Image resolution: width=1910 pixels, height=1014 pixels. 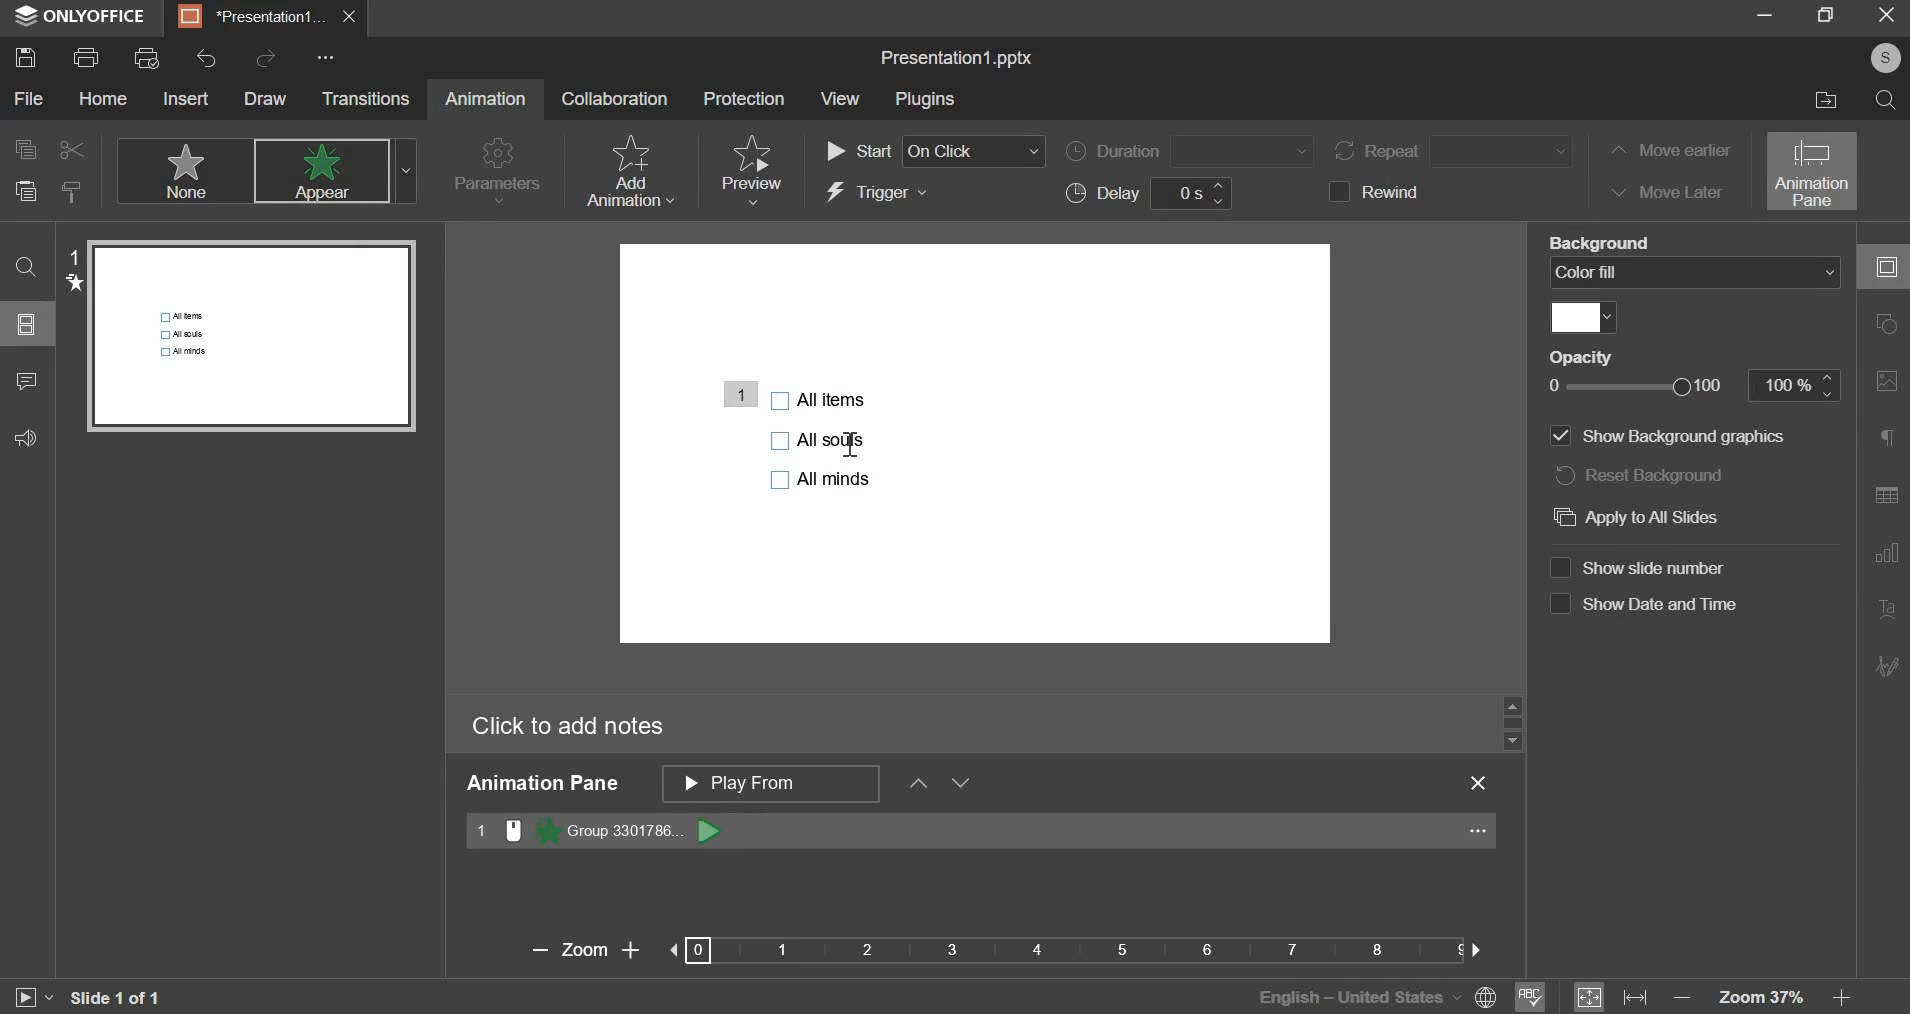 What do you see at coordinates (1511, 721) in the screenshot?
I see `slider` at bounding box center [1511, 721].